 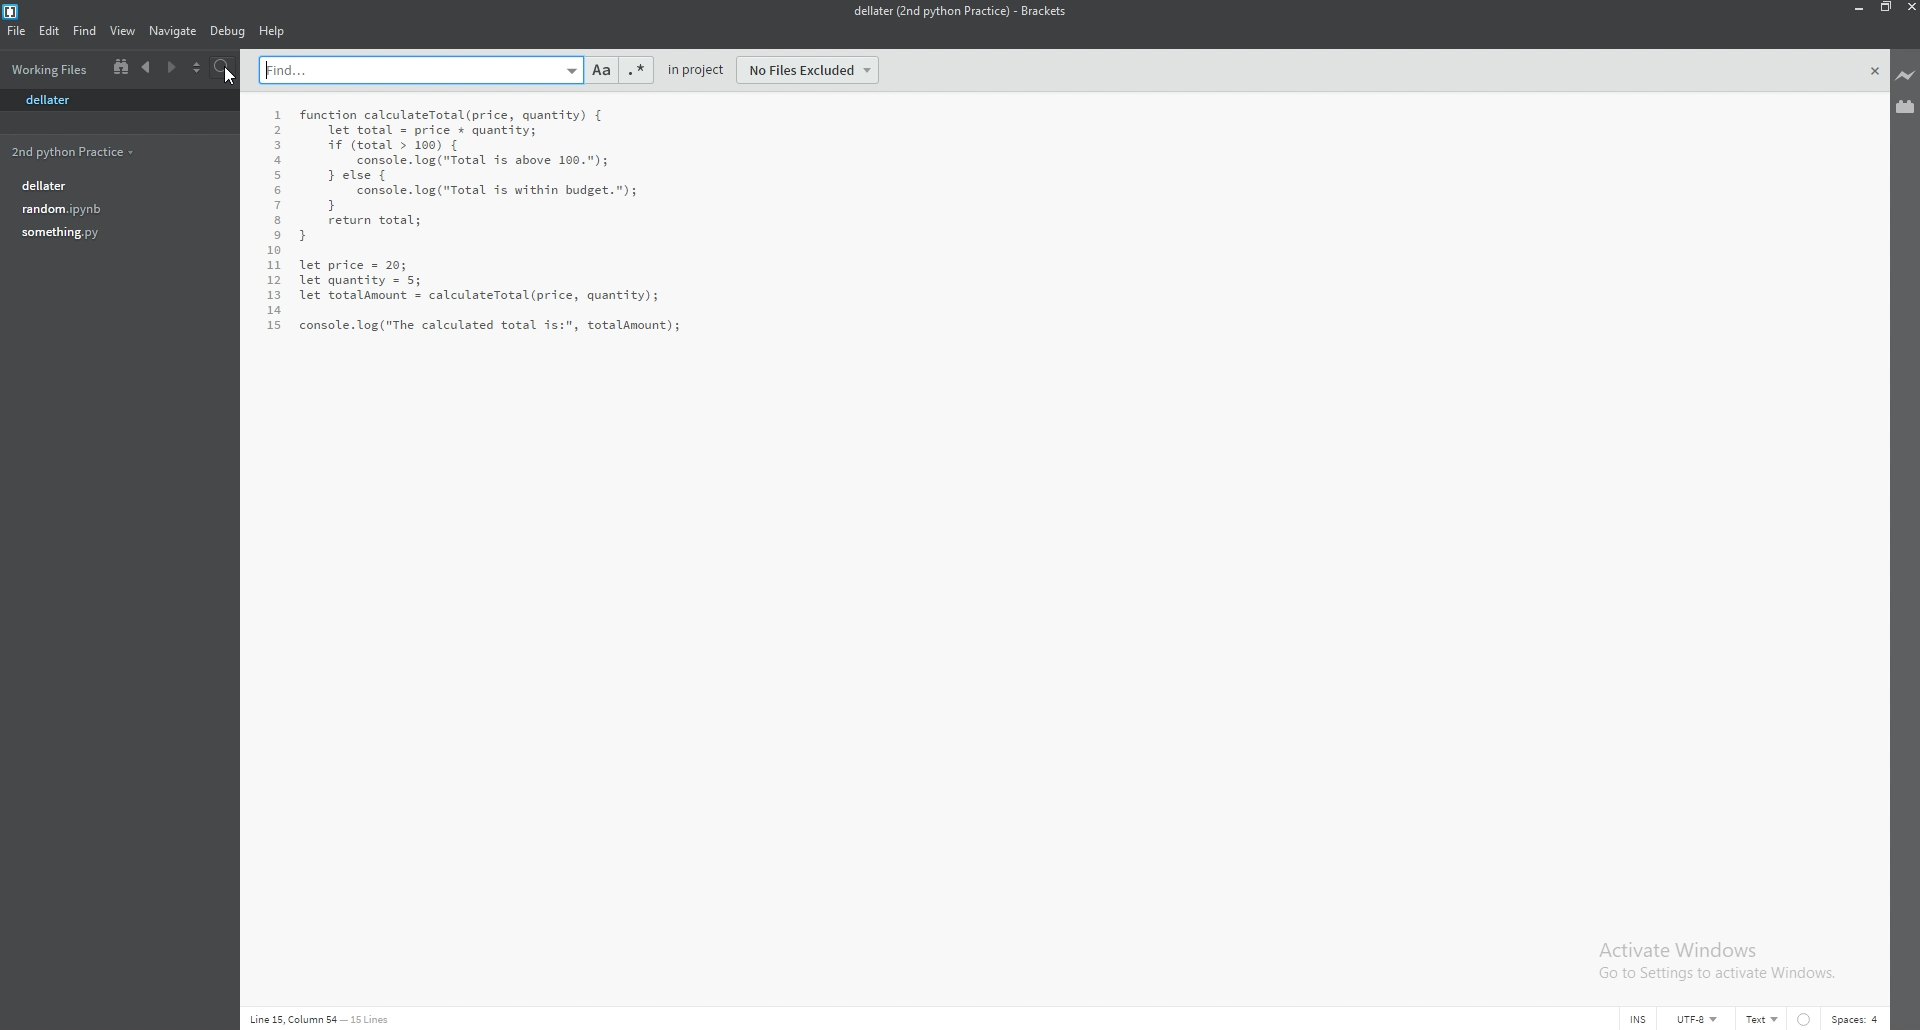 What do you see at coordinates (50, 68) in the screenshot?
I see `working files` at bounding box center [50, 68].